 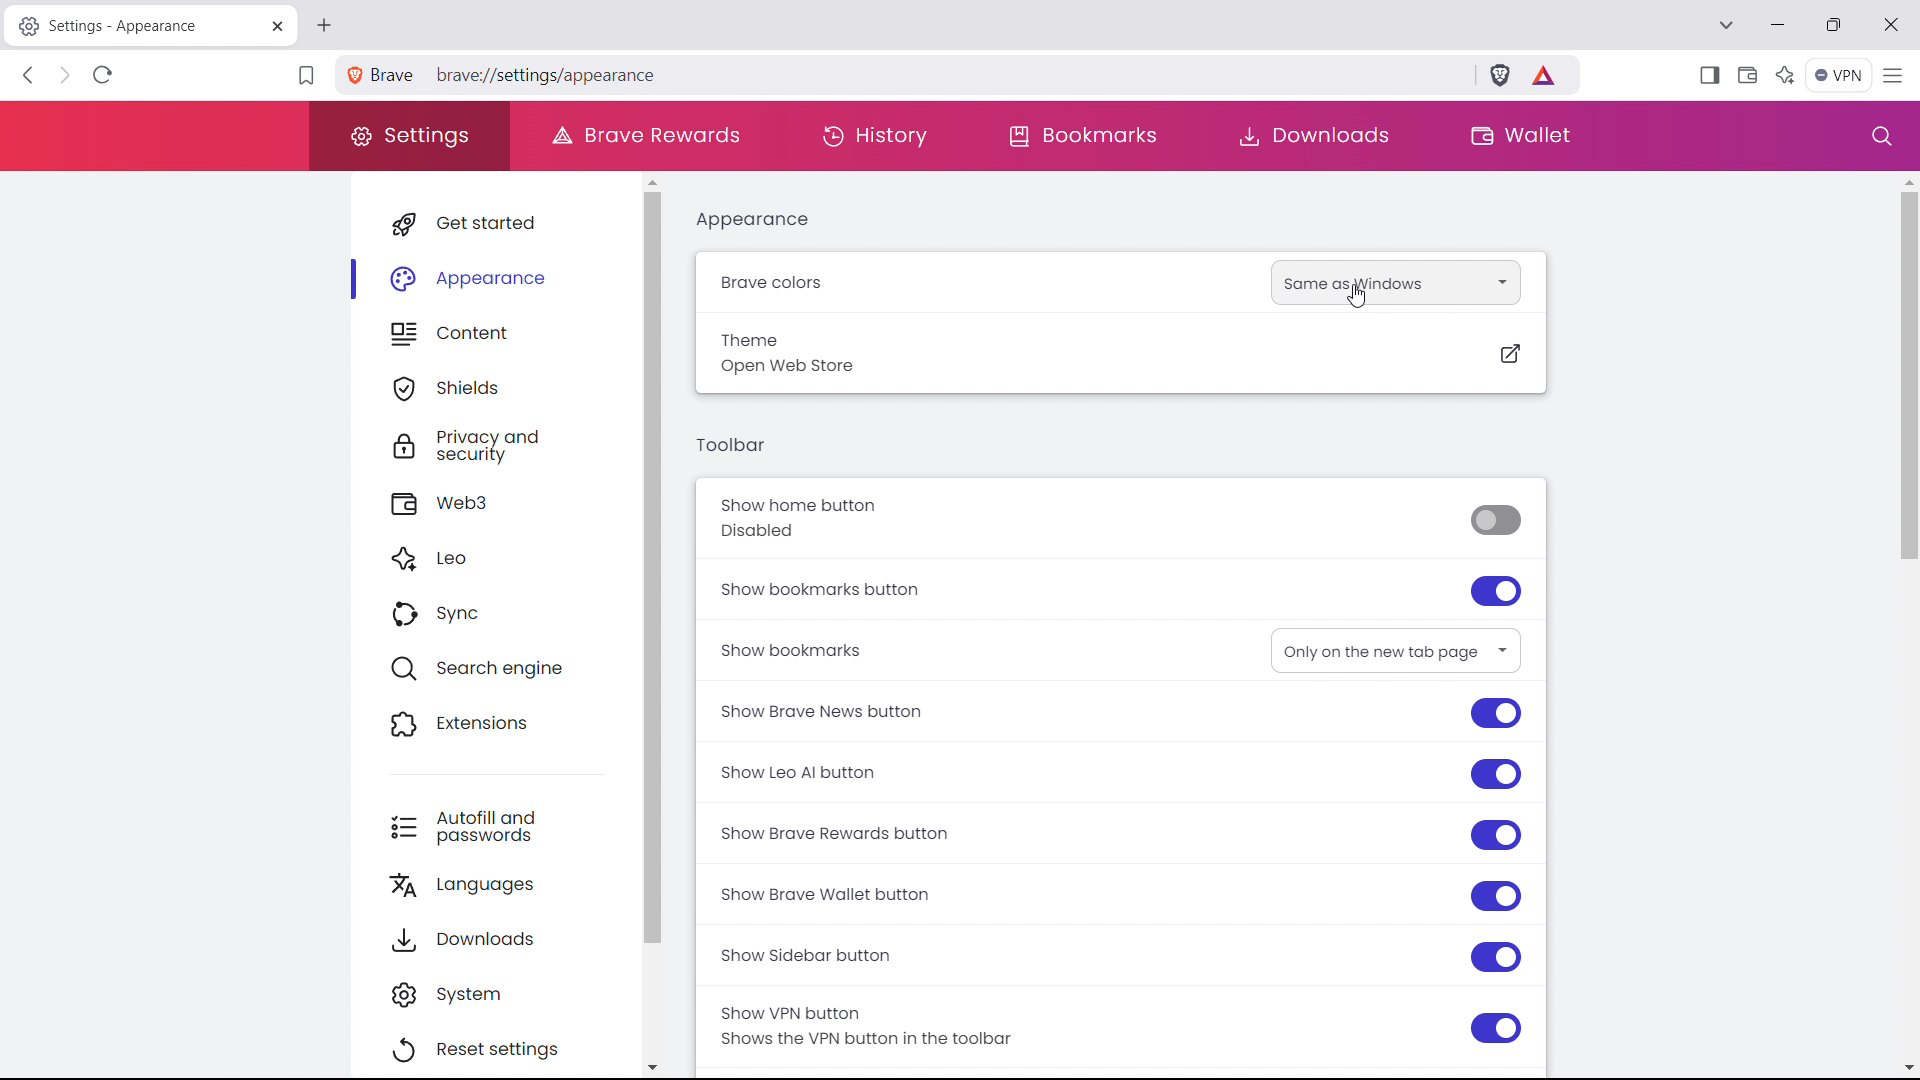 What do you see at coordinates (671, 566) in the screenshot?
I see `scrollbar` at bounding box center [671, 566].